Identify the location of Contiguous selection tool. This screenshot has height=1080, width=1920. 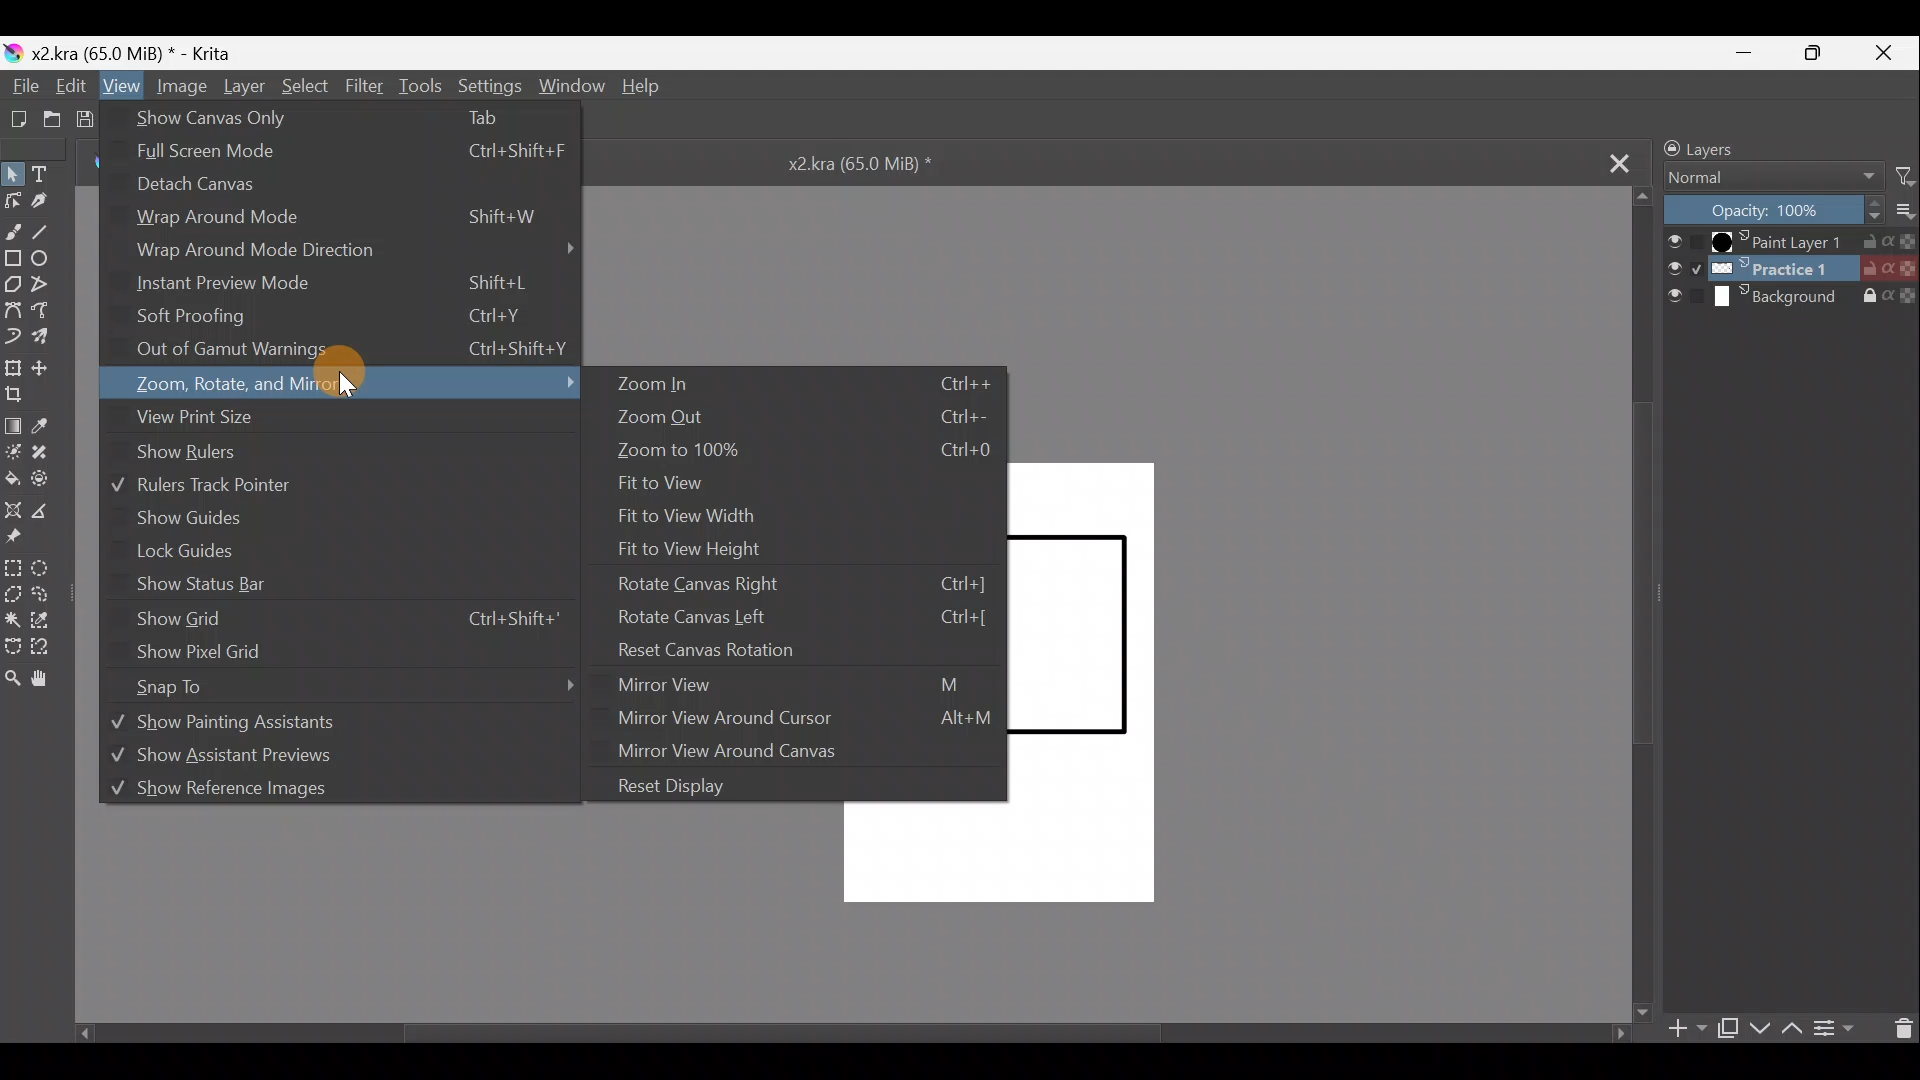
(16, 617).